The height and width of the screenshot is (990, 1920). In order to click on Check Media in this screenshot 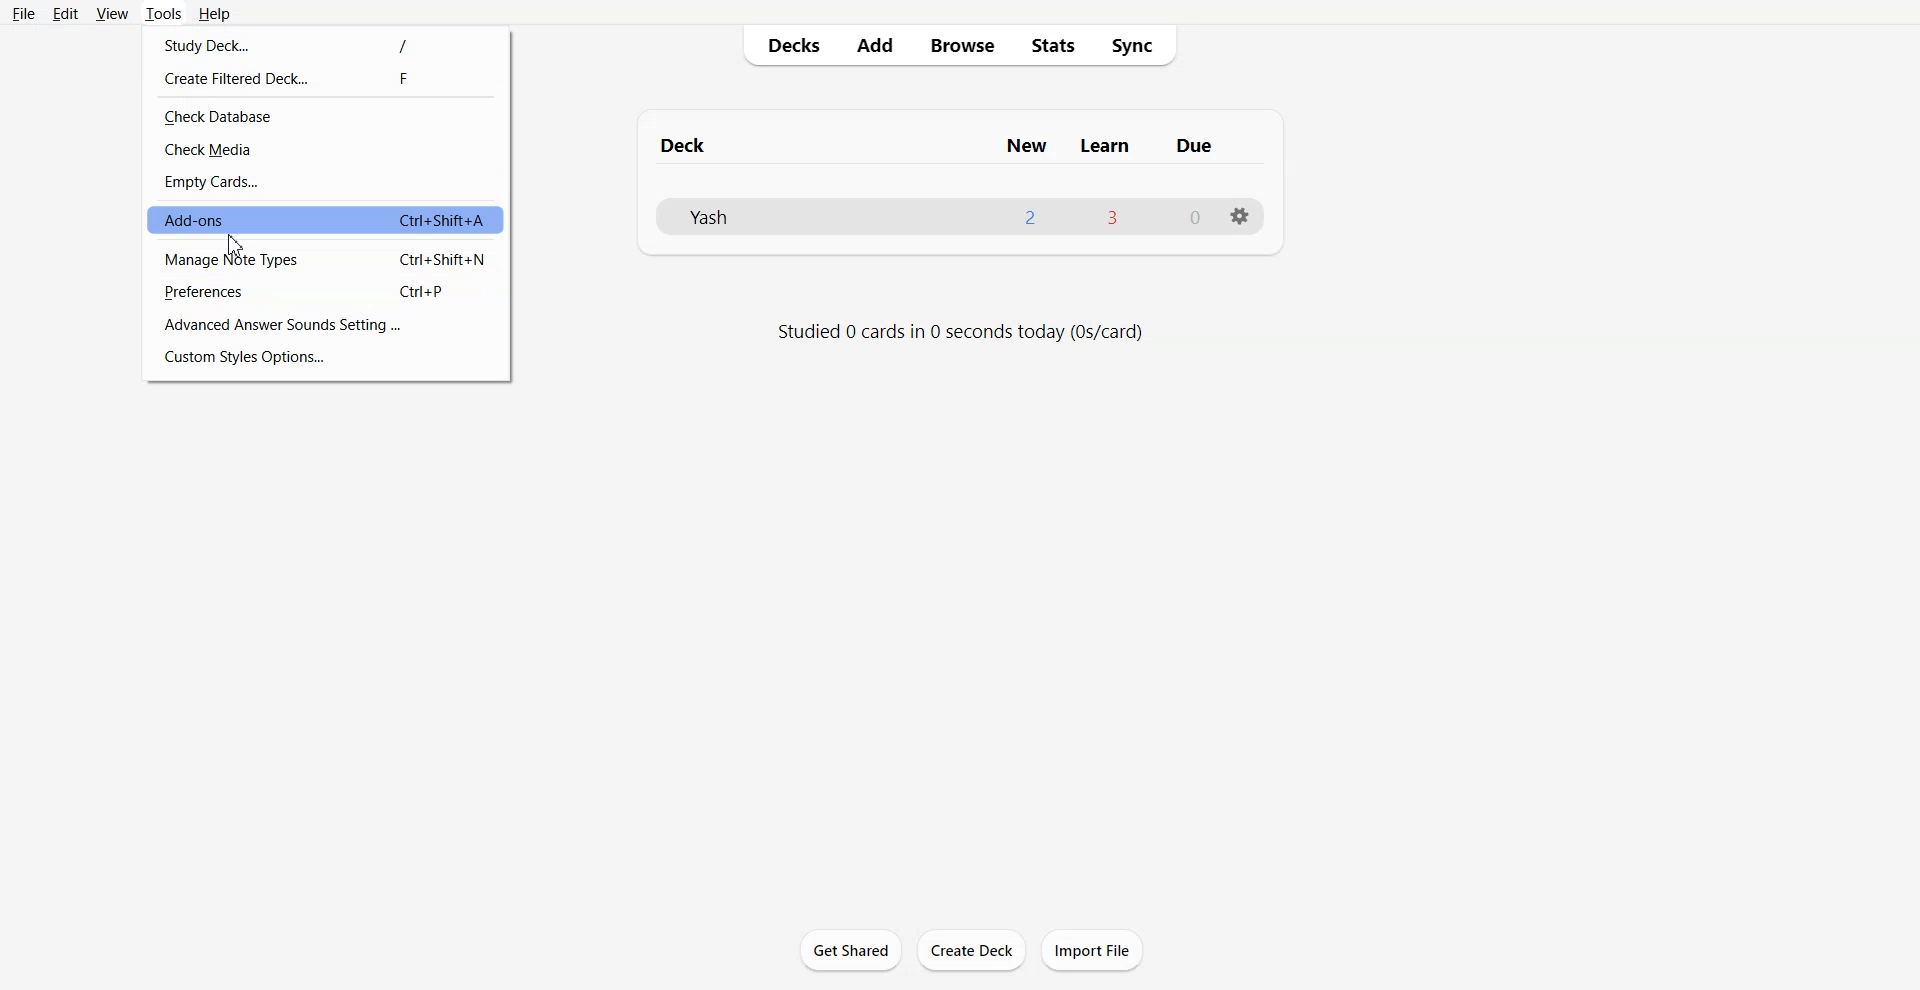, I will do `click(328, 149)`.